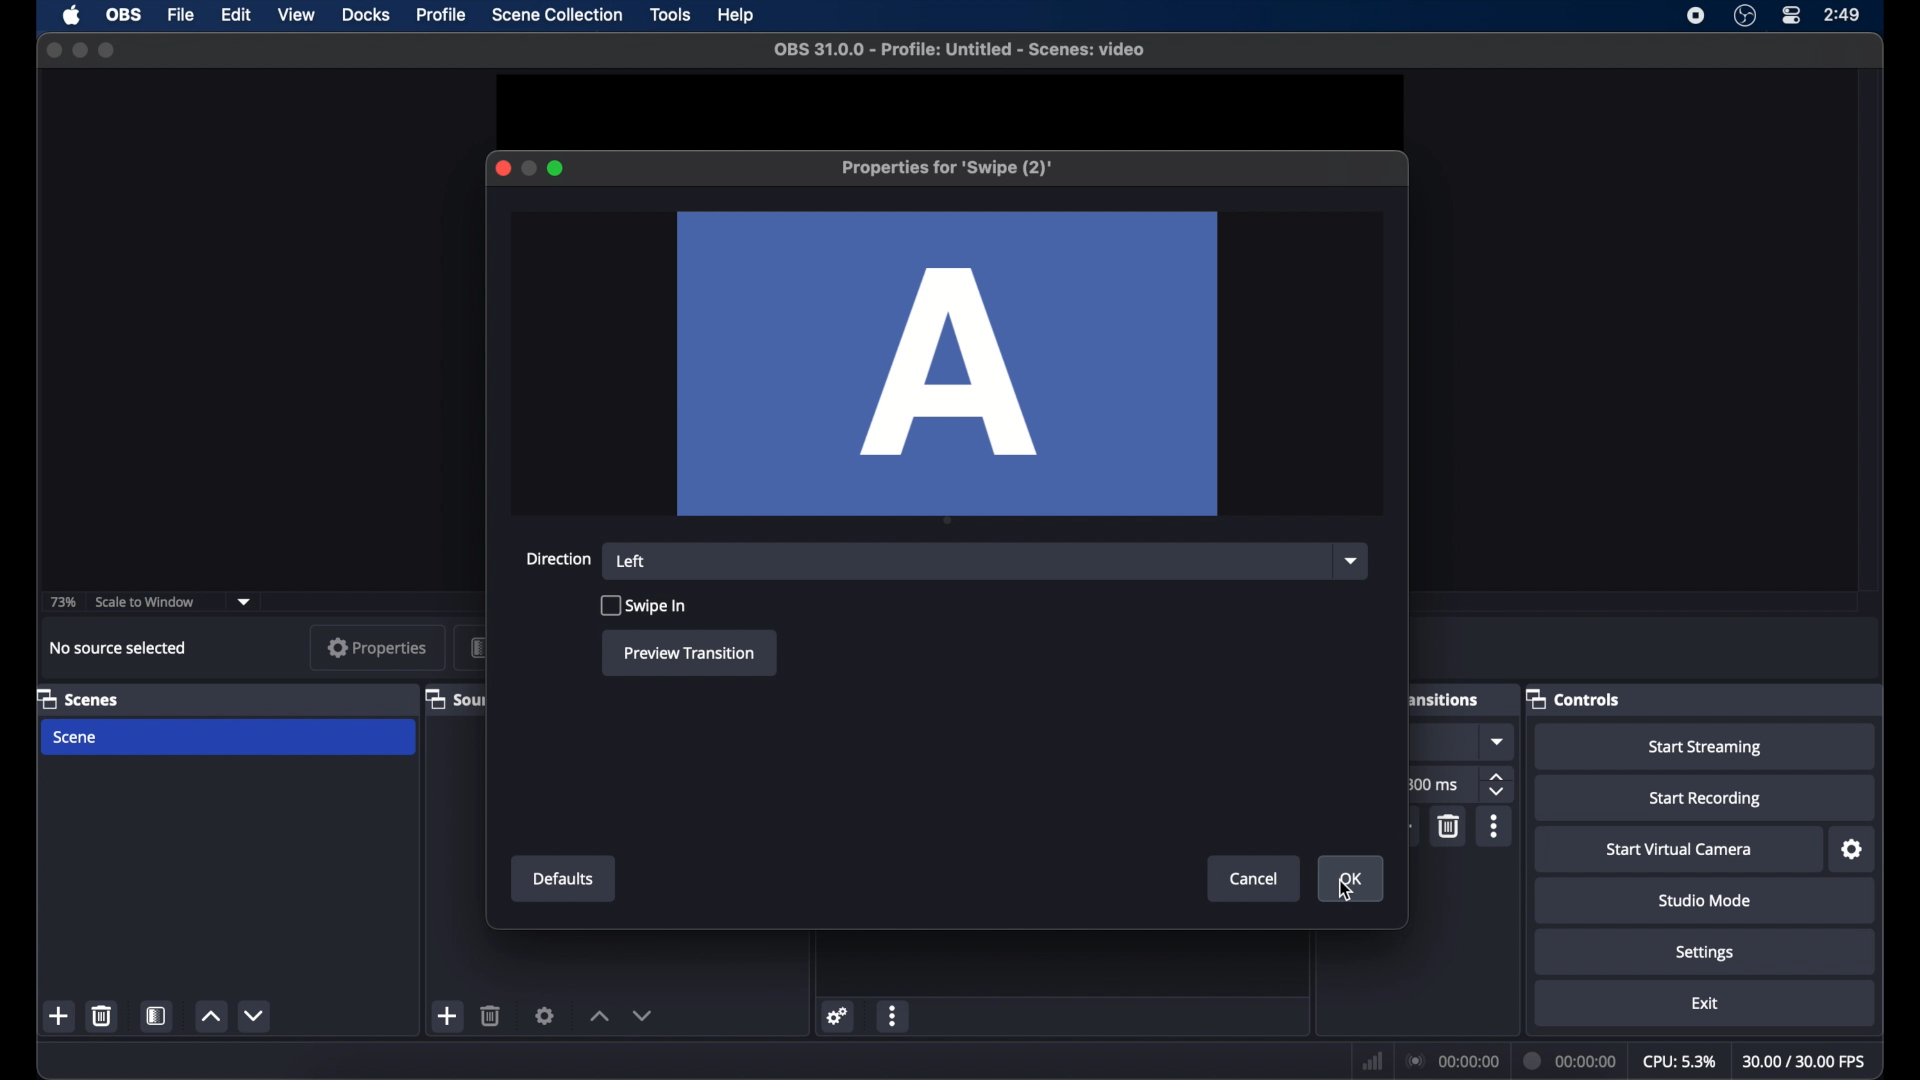 The width and height of the screenshot is (1920, 1080). I want to click on close, so click(502, 168).